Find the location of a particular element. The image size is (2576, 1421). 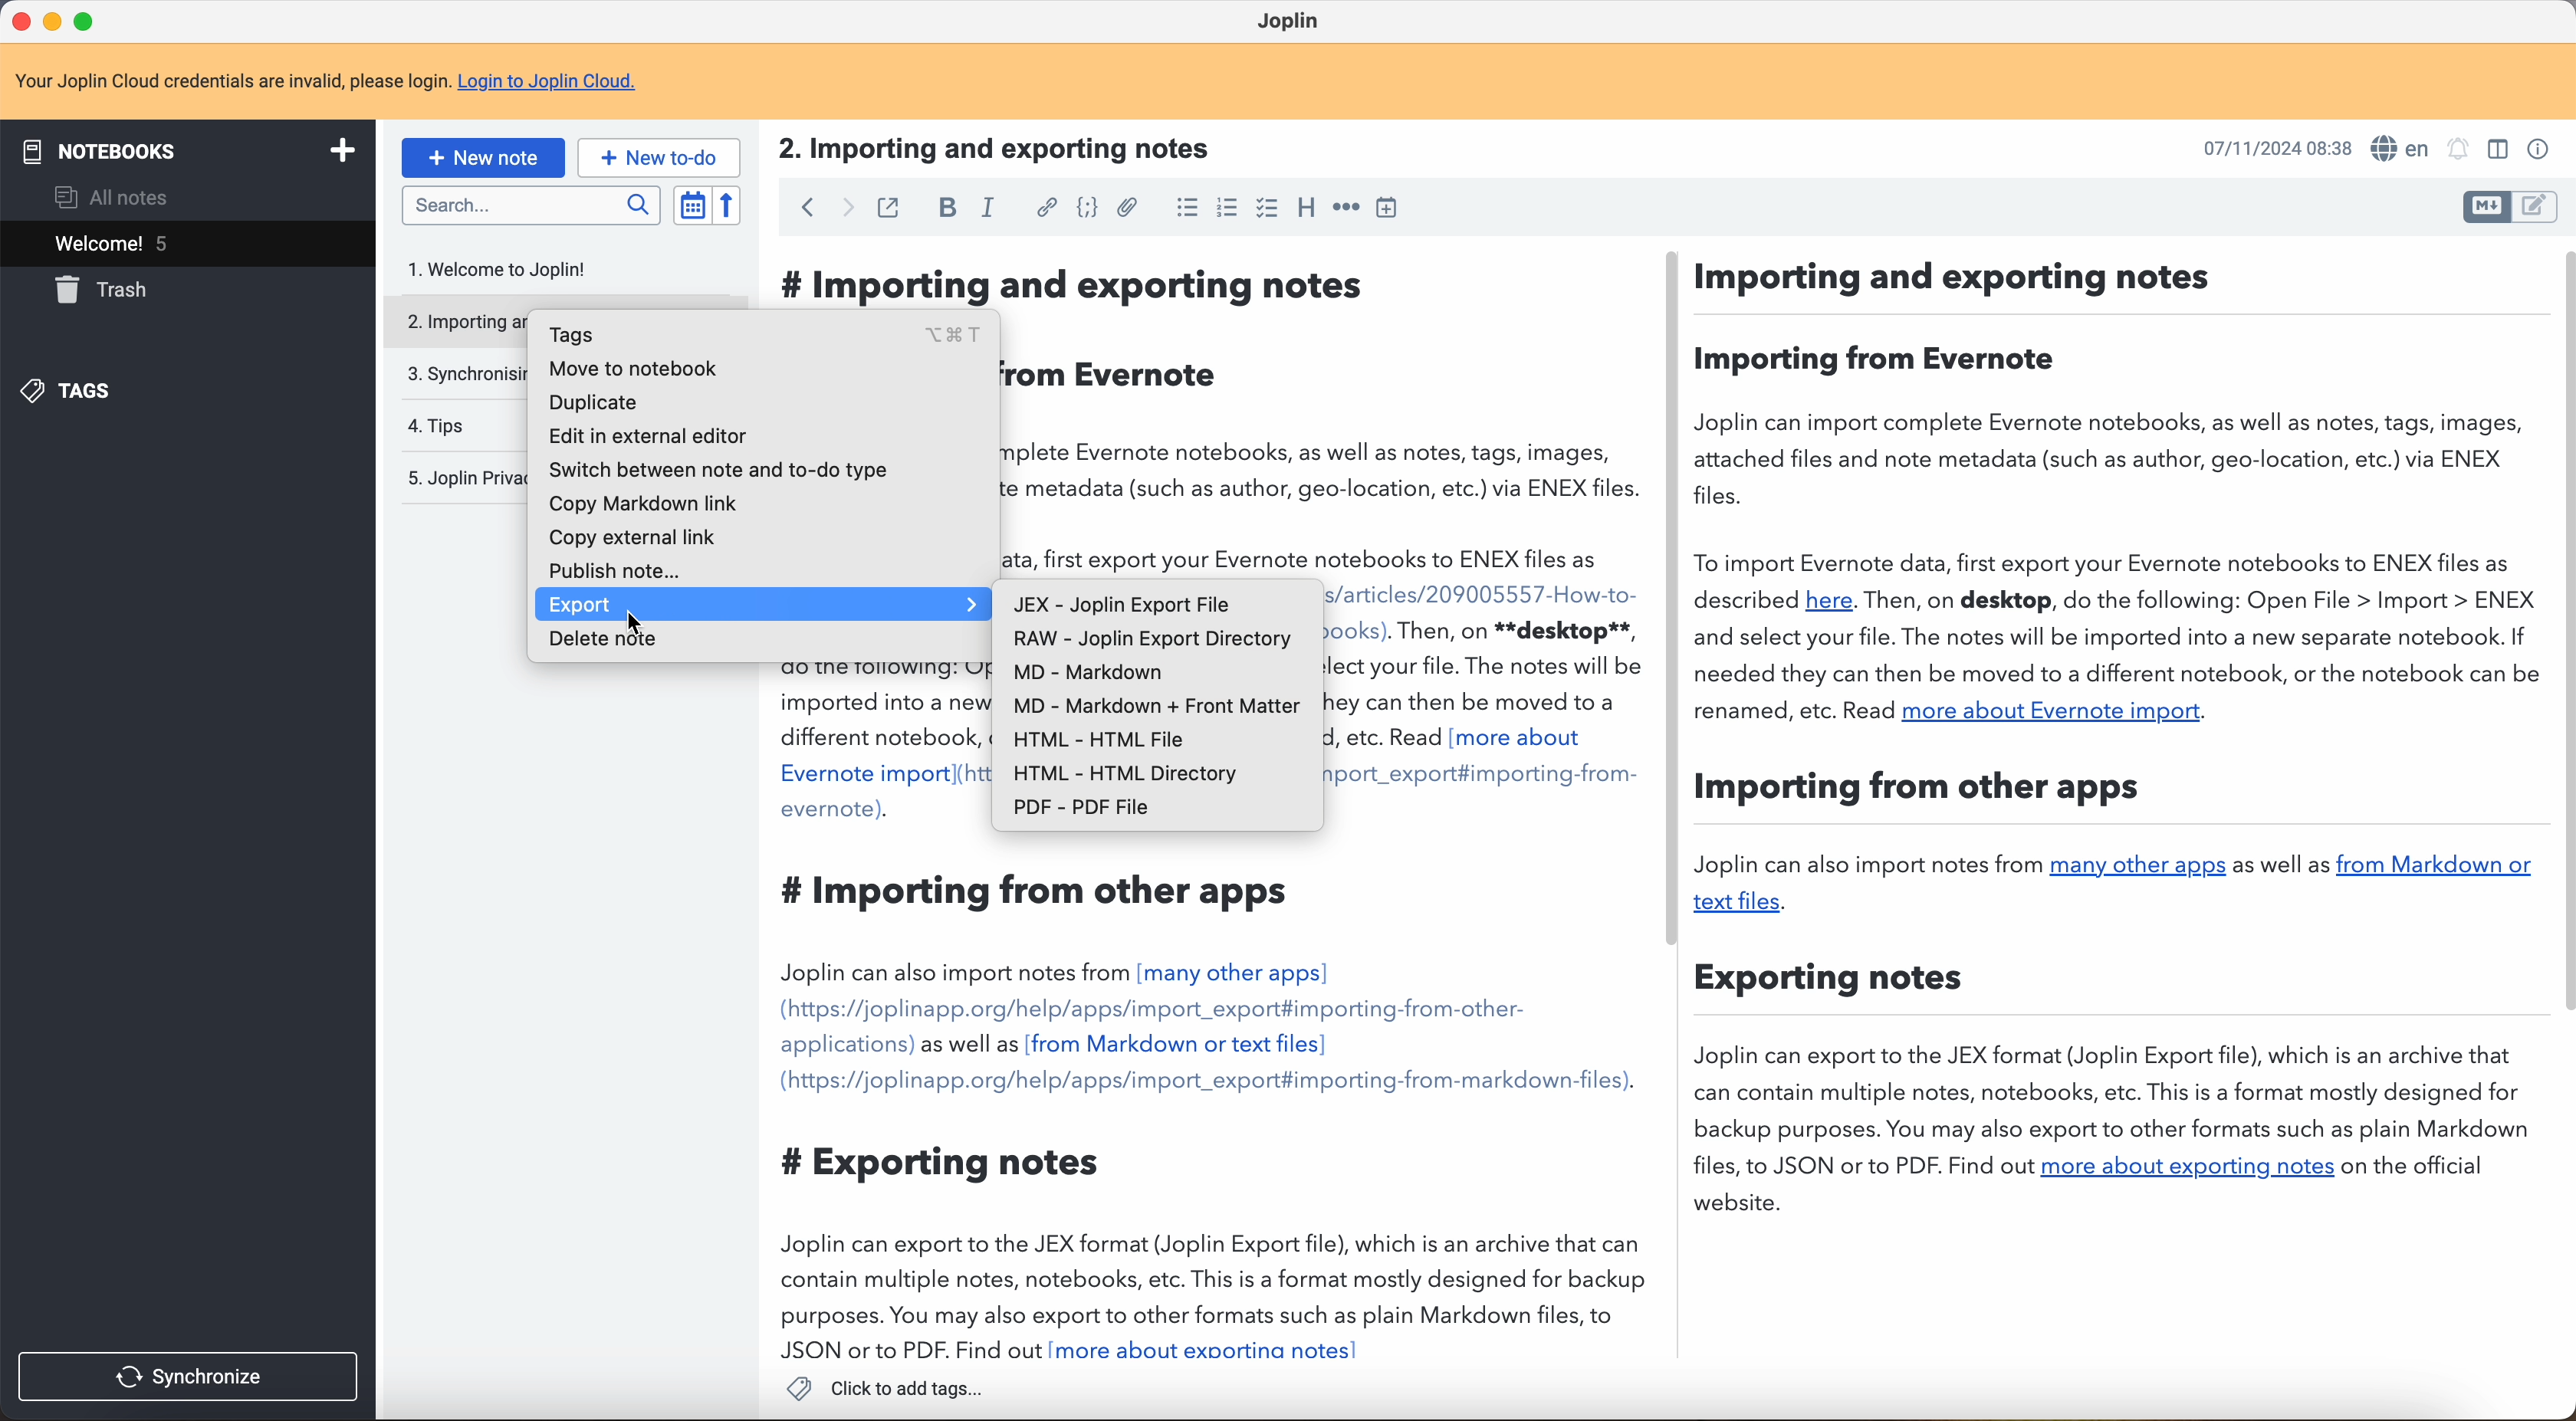

importing and exporting notes:  Joplin can important complete Evernote notebooks, as well as notes, tags, images, attached files and note metadata (such as as author, geo-location, etc) vía ENEX files. To import Evernote data, first export your Evernote notebooks to ENEX files aside described (here)… is located at coordinates (874, 1015).